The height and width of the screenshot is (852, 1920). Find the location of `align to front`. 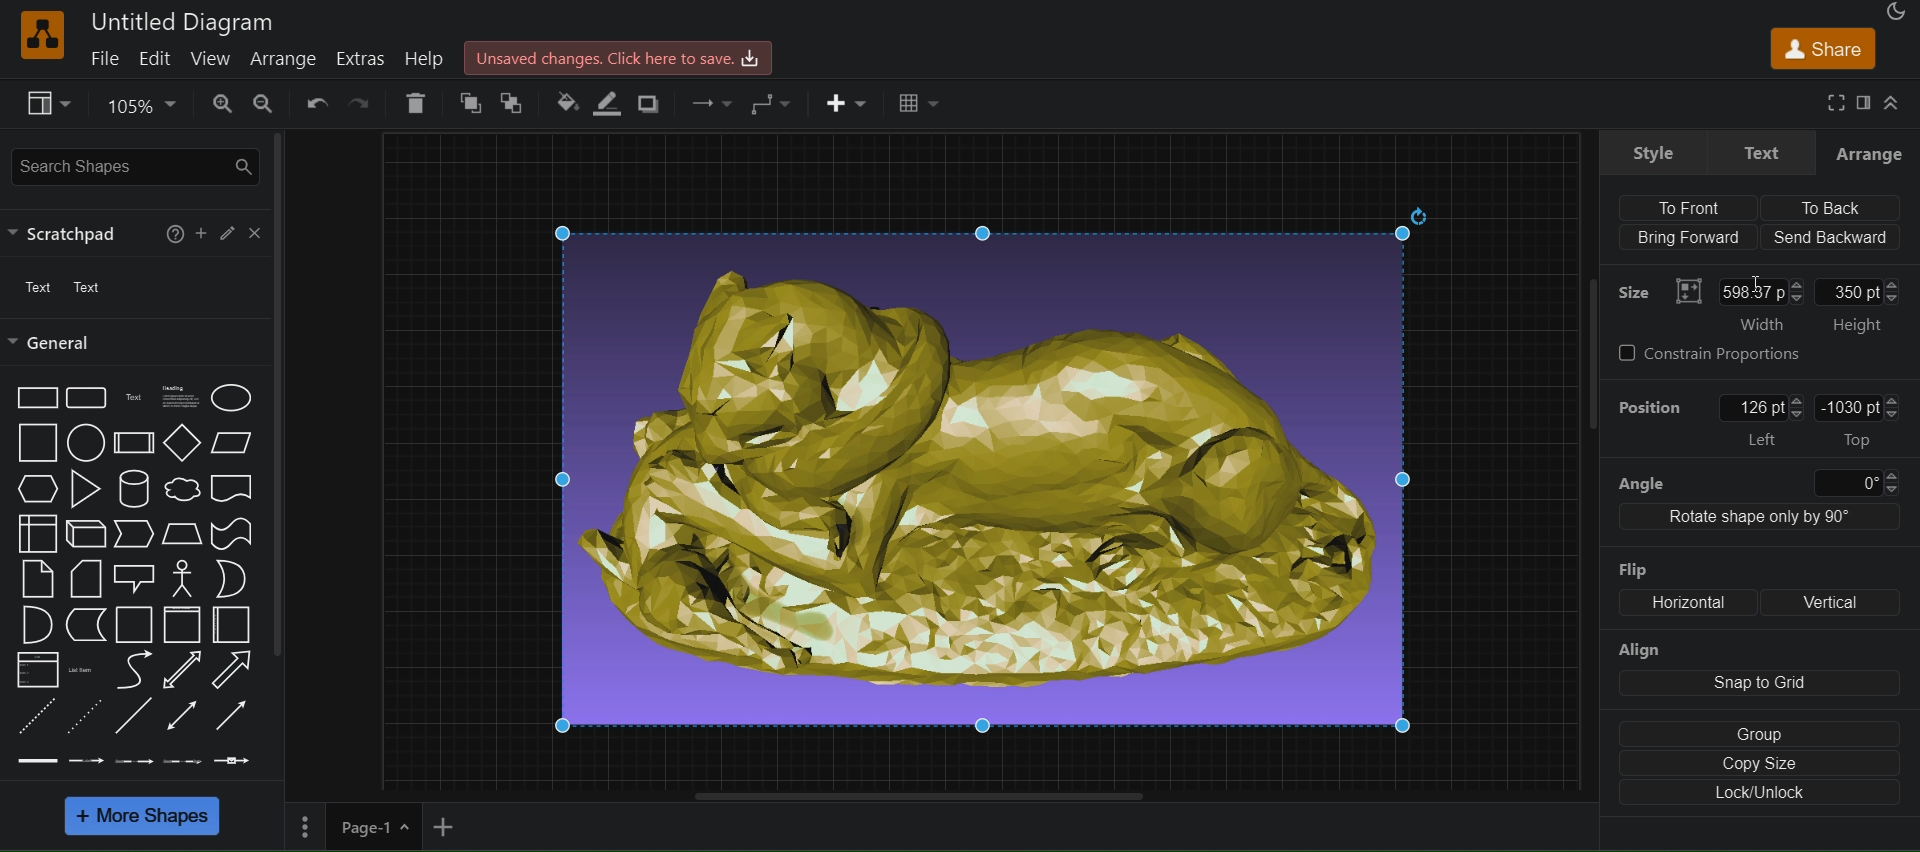

align to front is located at coordinates (1699, 206).